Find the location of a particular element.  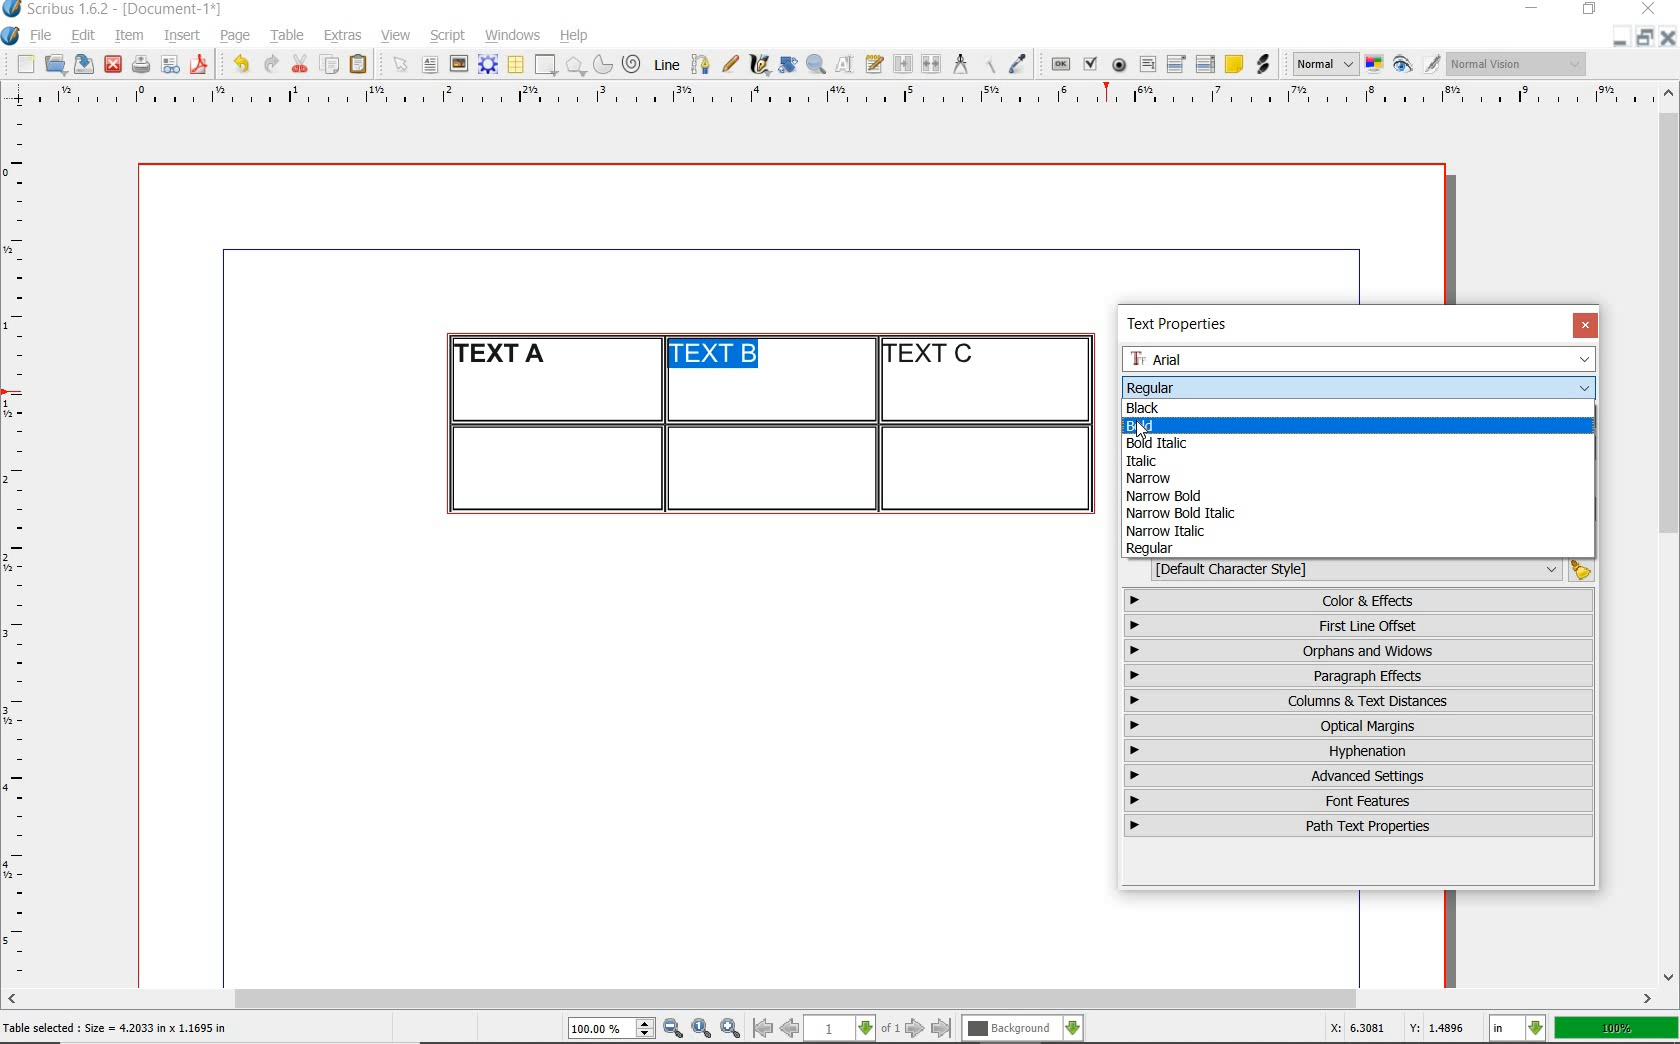

close is located at coordinates (1652, 8).